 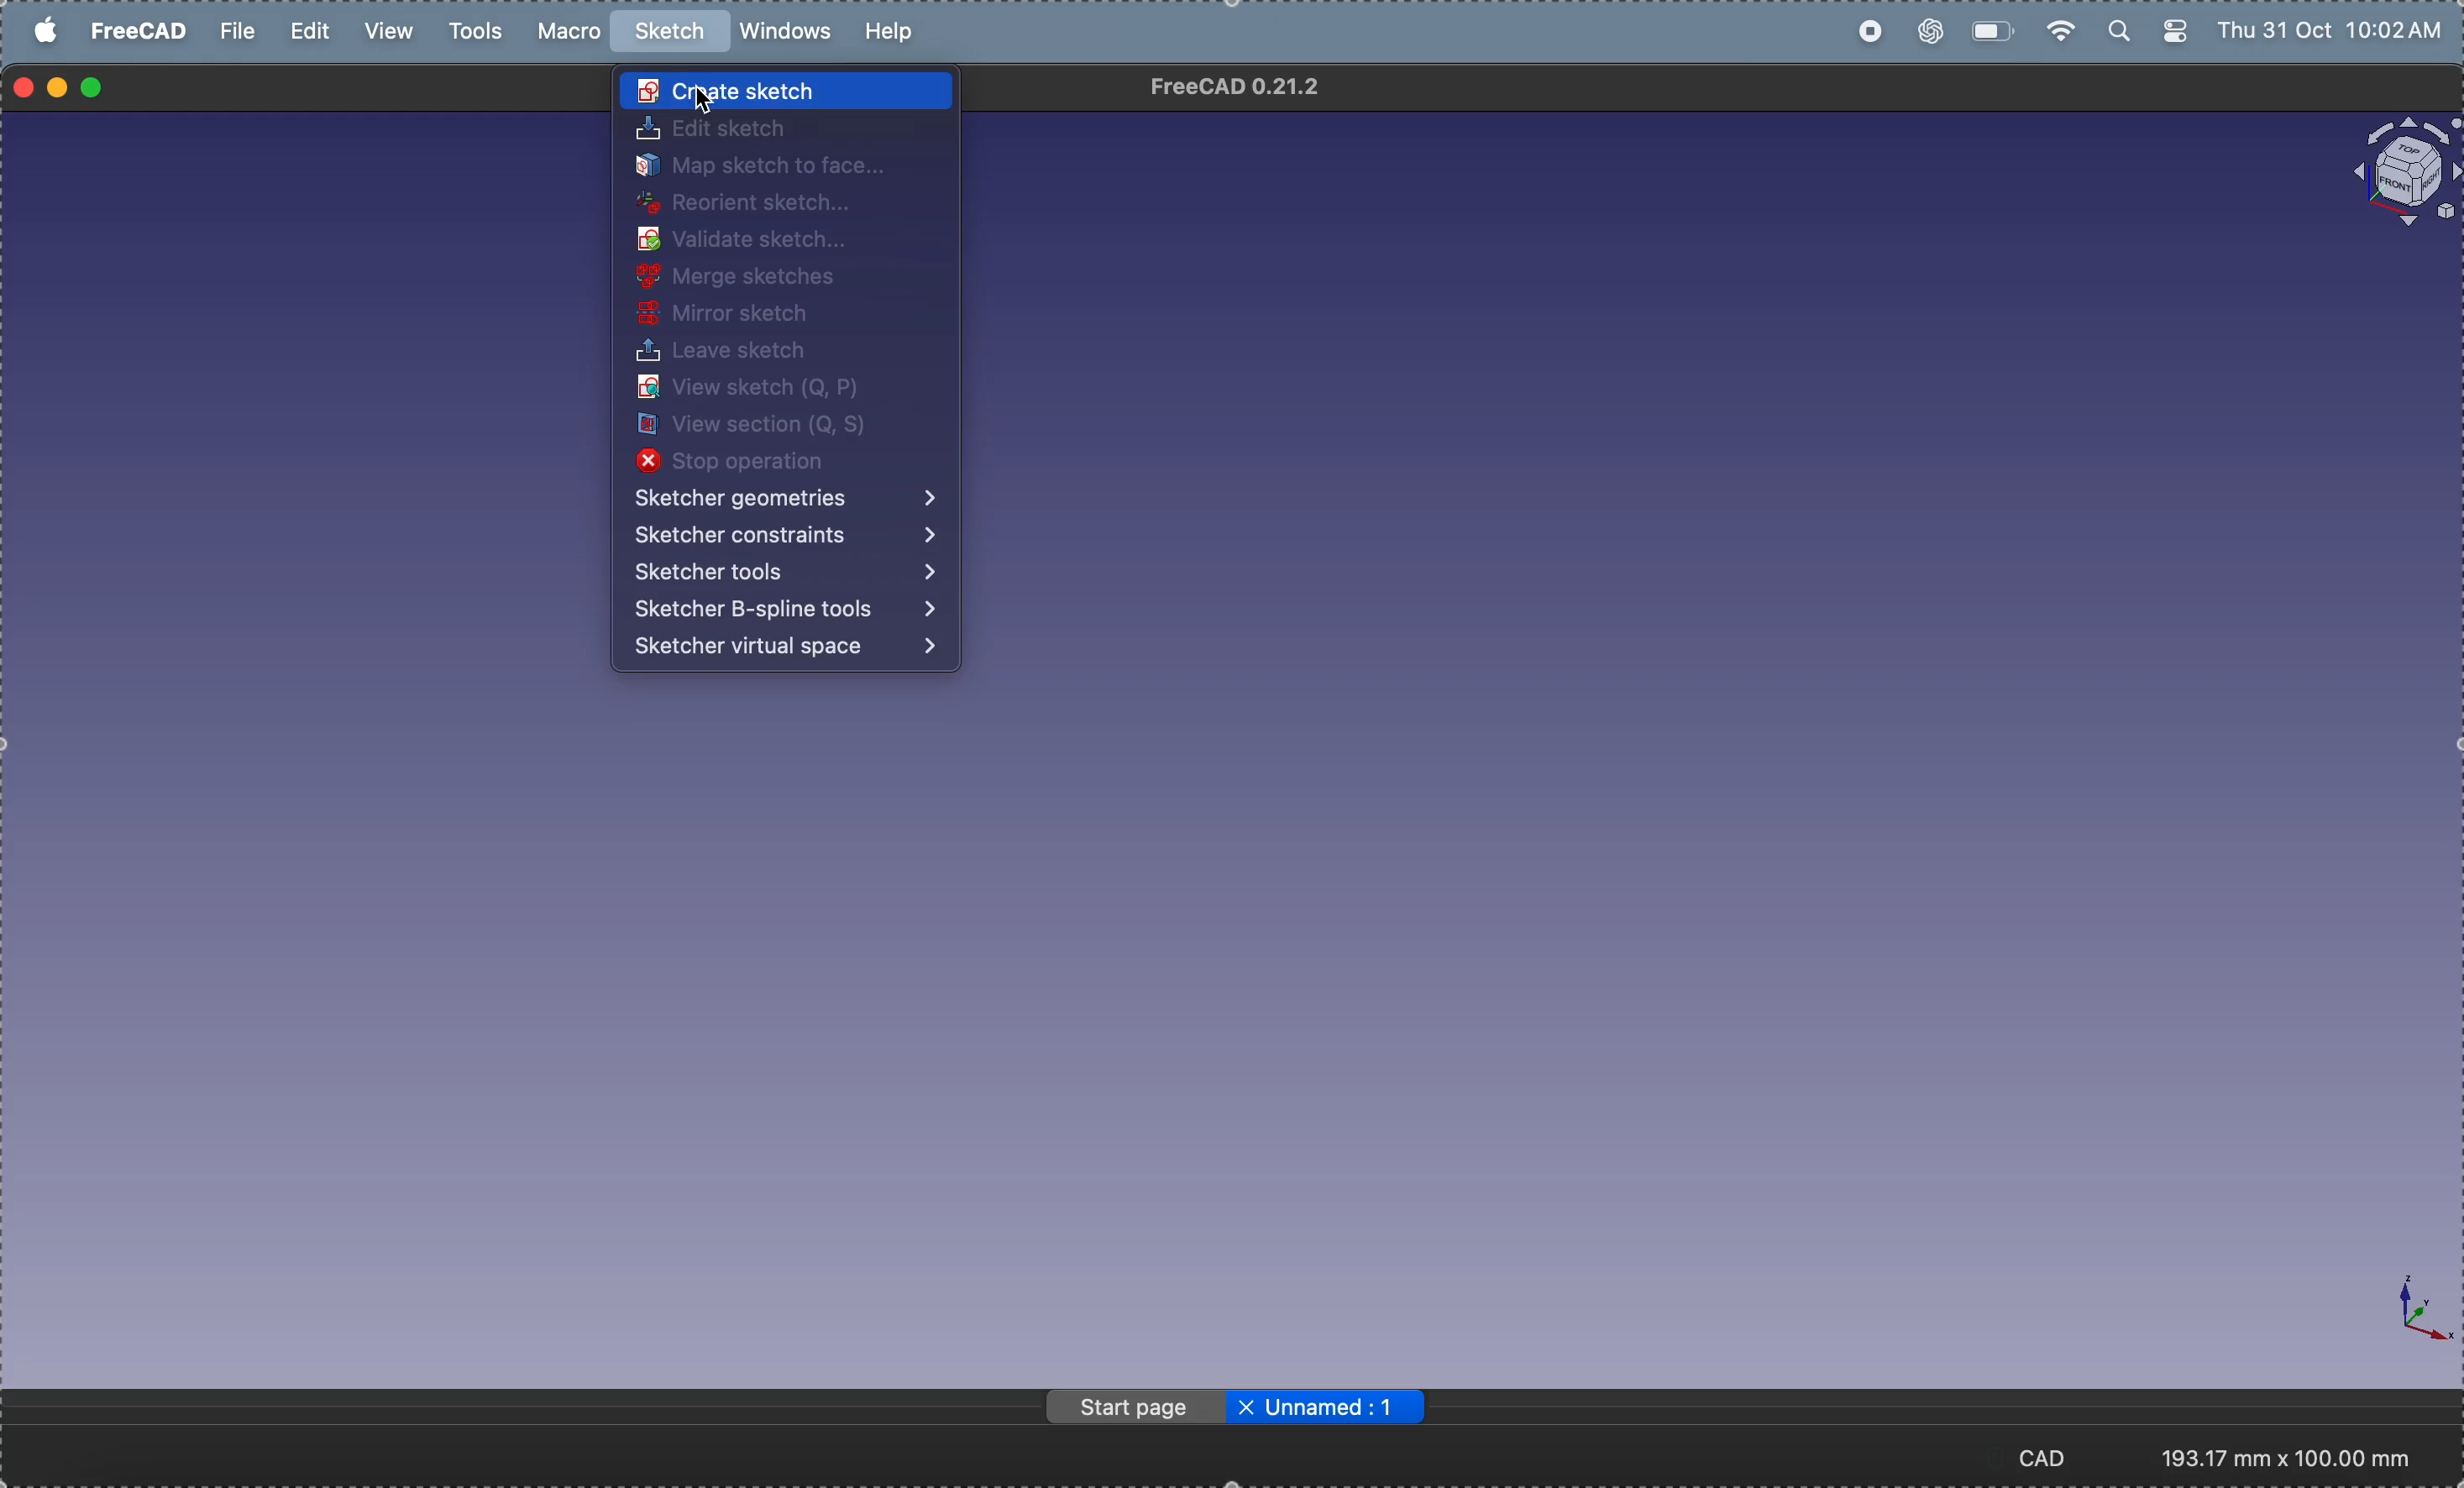 I want to click on edit, so click(x=313, y=32).